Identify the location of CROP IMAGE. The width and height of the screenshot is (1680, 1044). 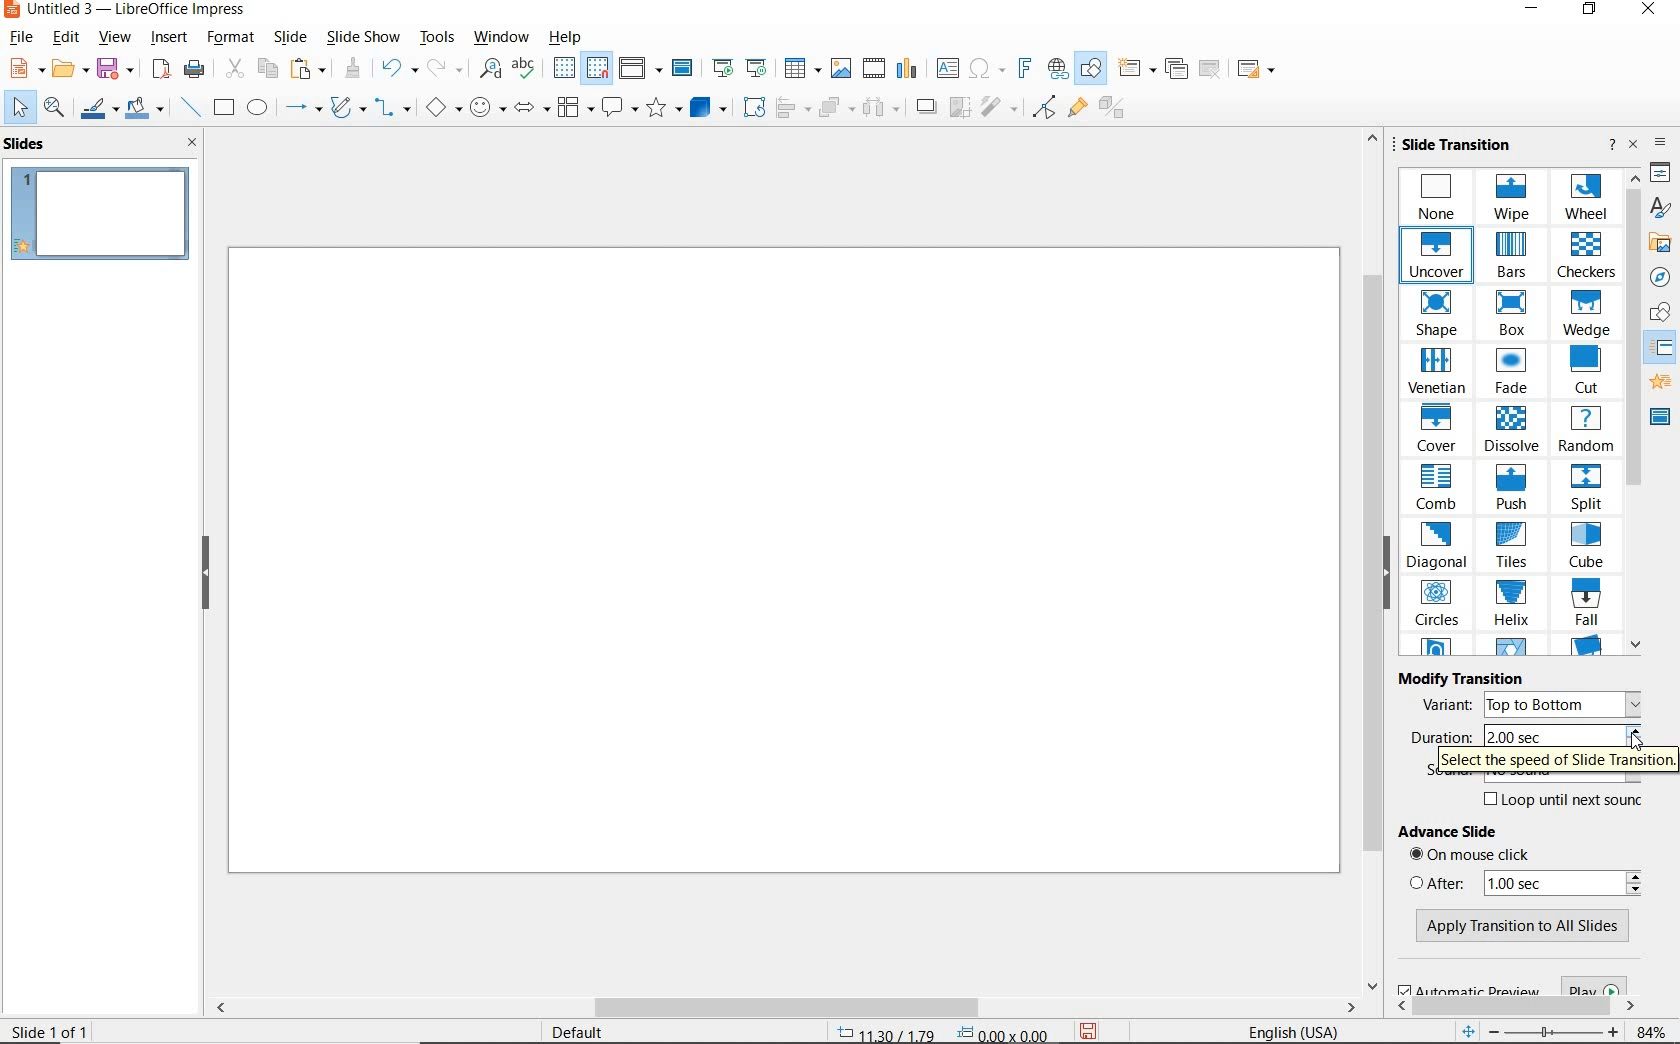
(957, 108).